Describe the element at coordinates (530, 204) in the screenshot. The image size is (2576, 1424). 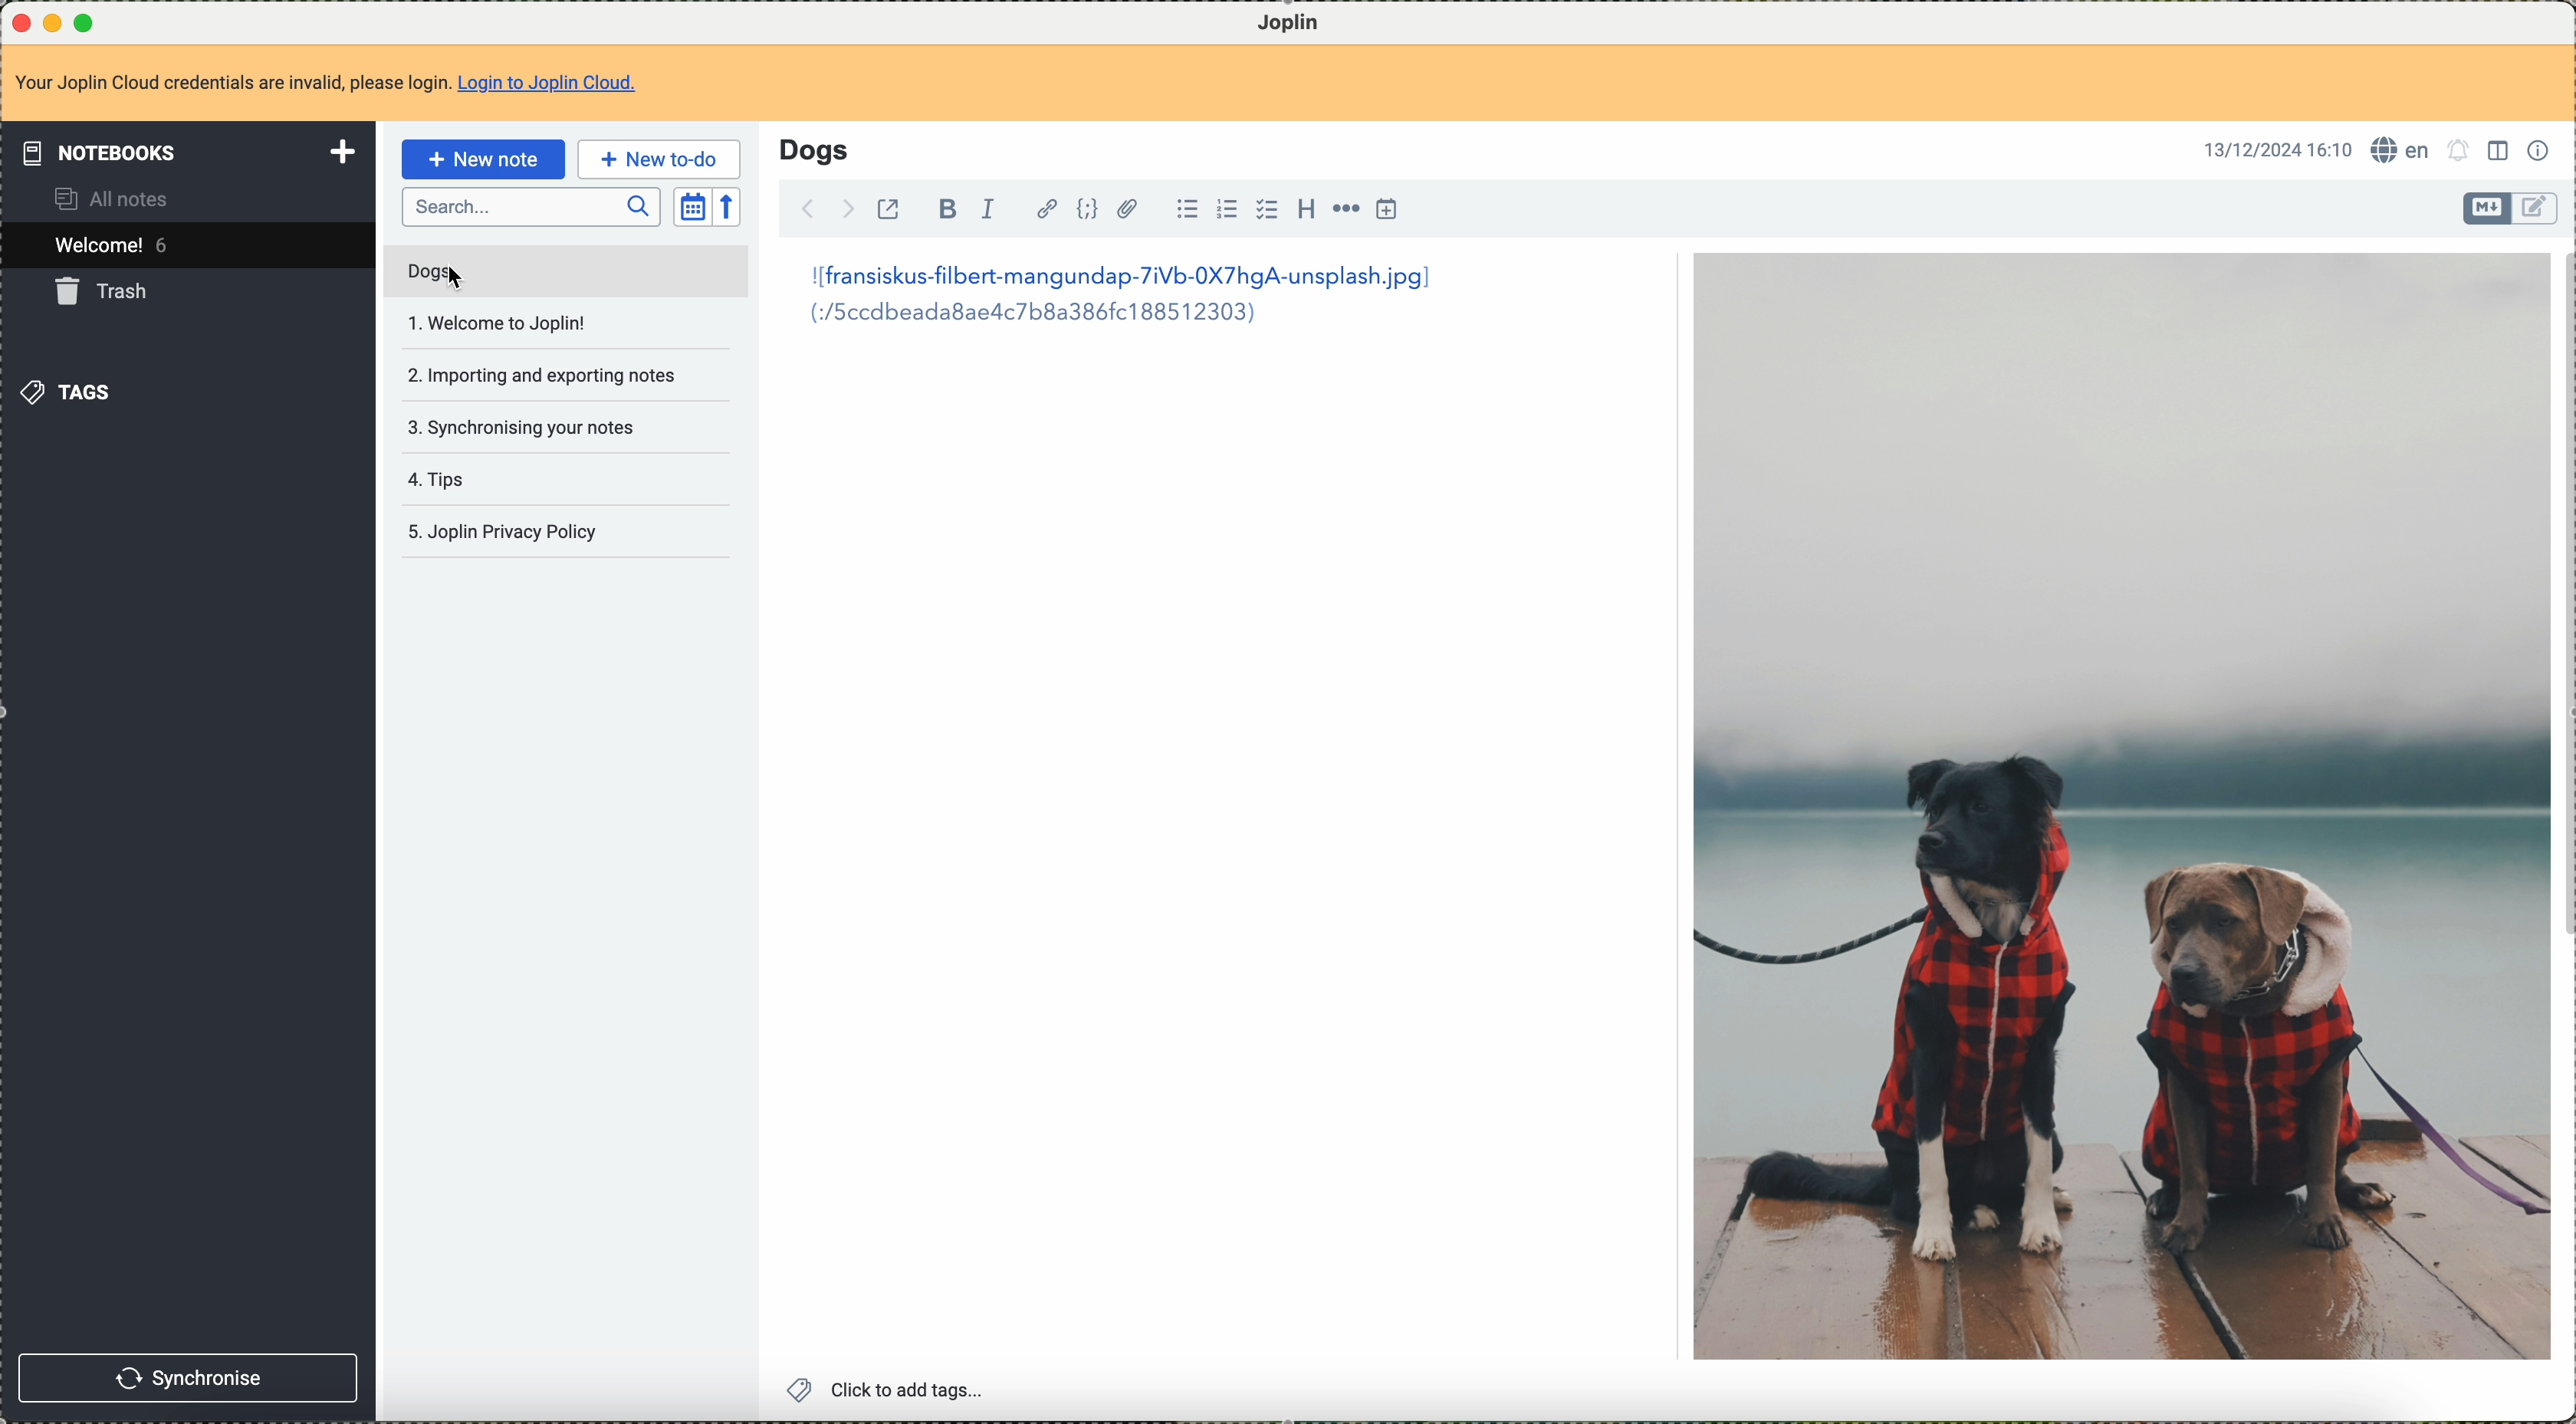
I see `search bar` at that location.